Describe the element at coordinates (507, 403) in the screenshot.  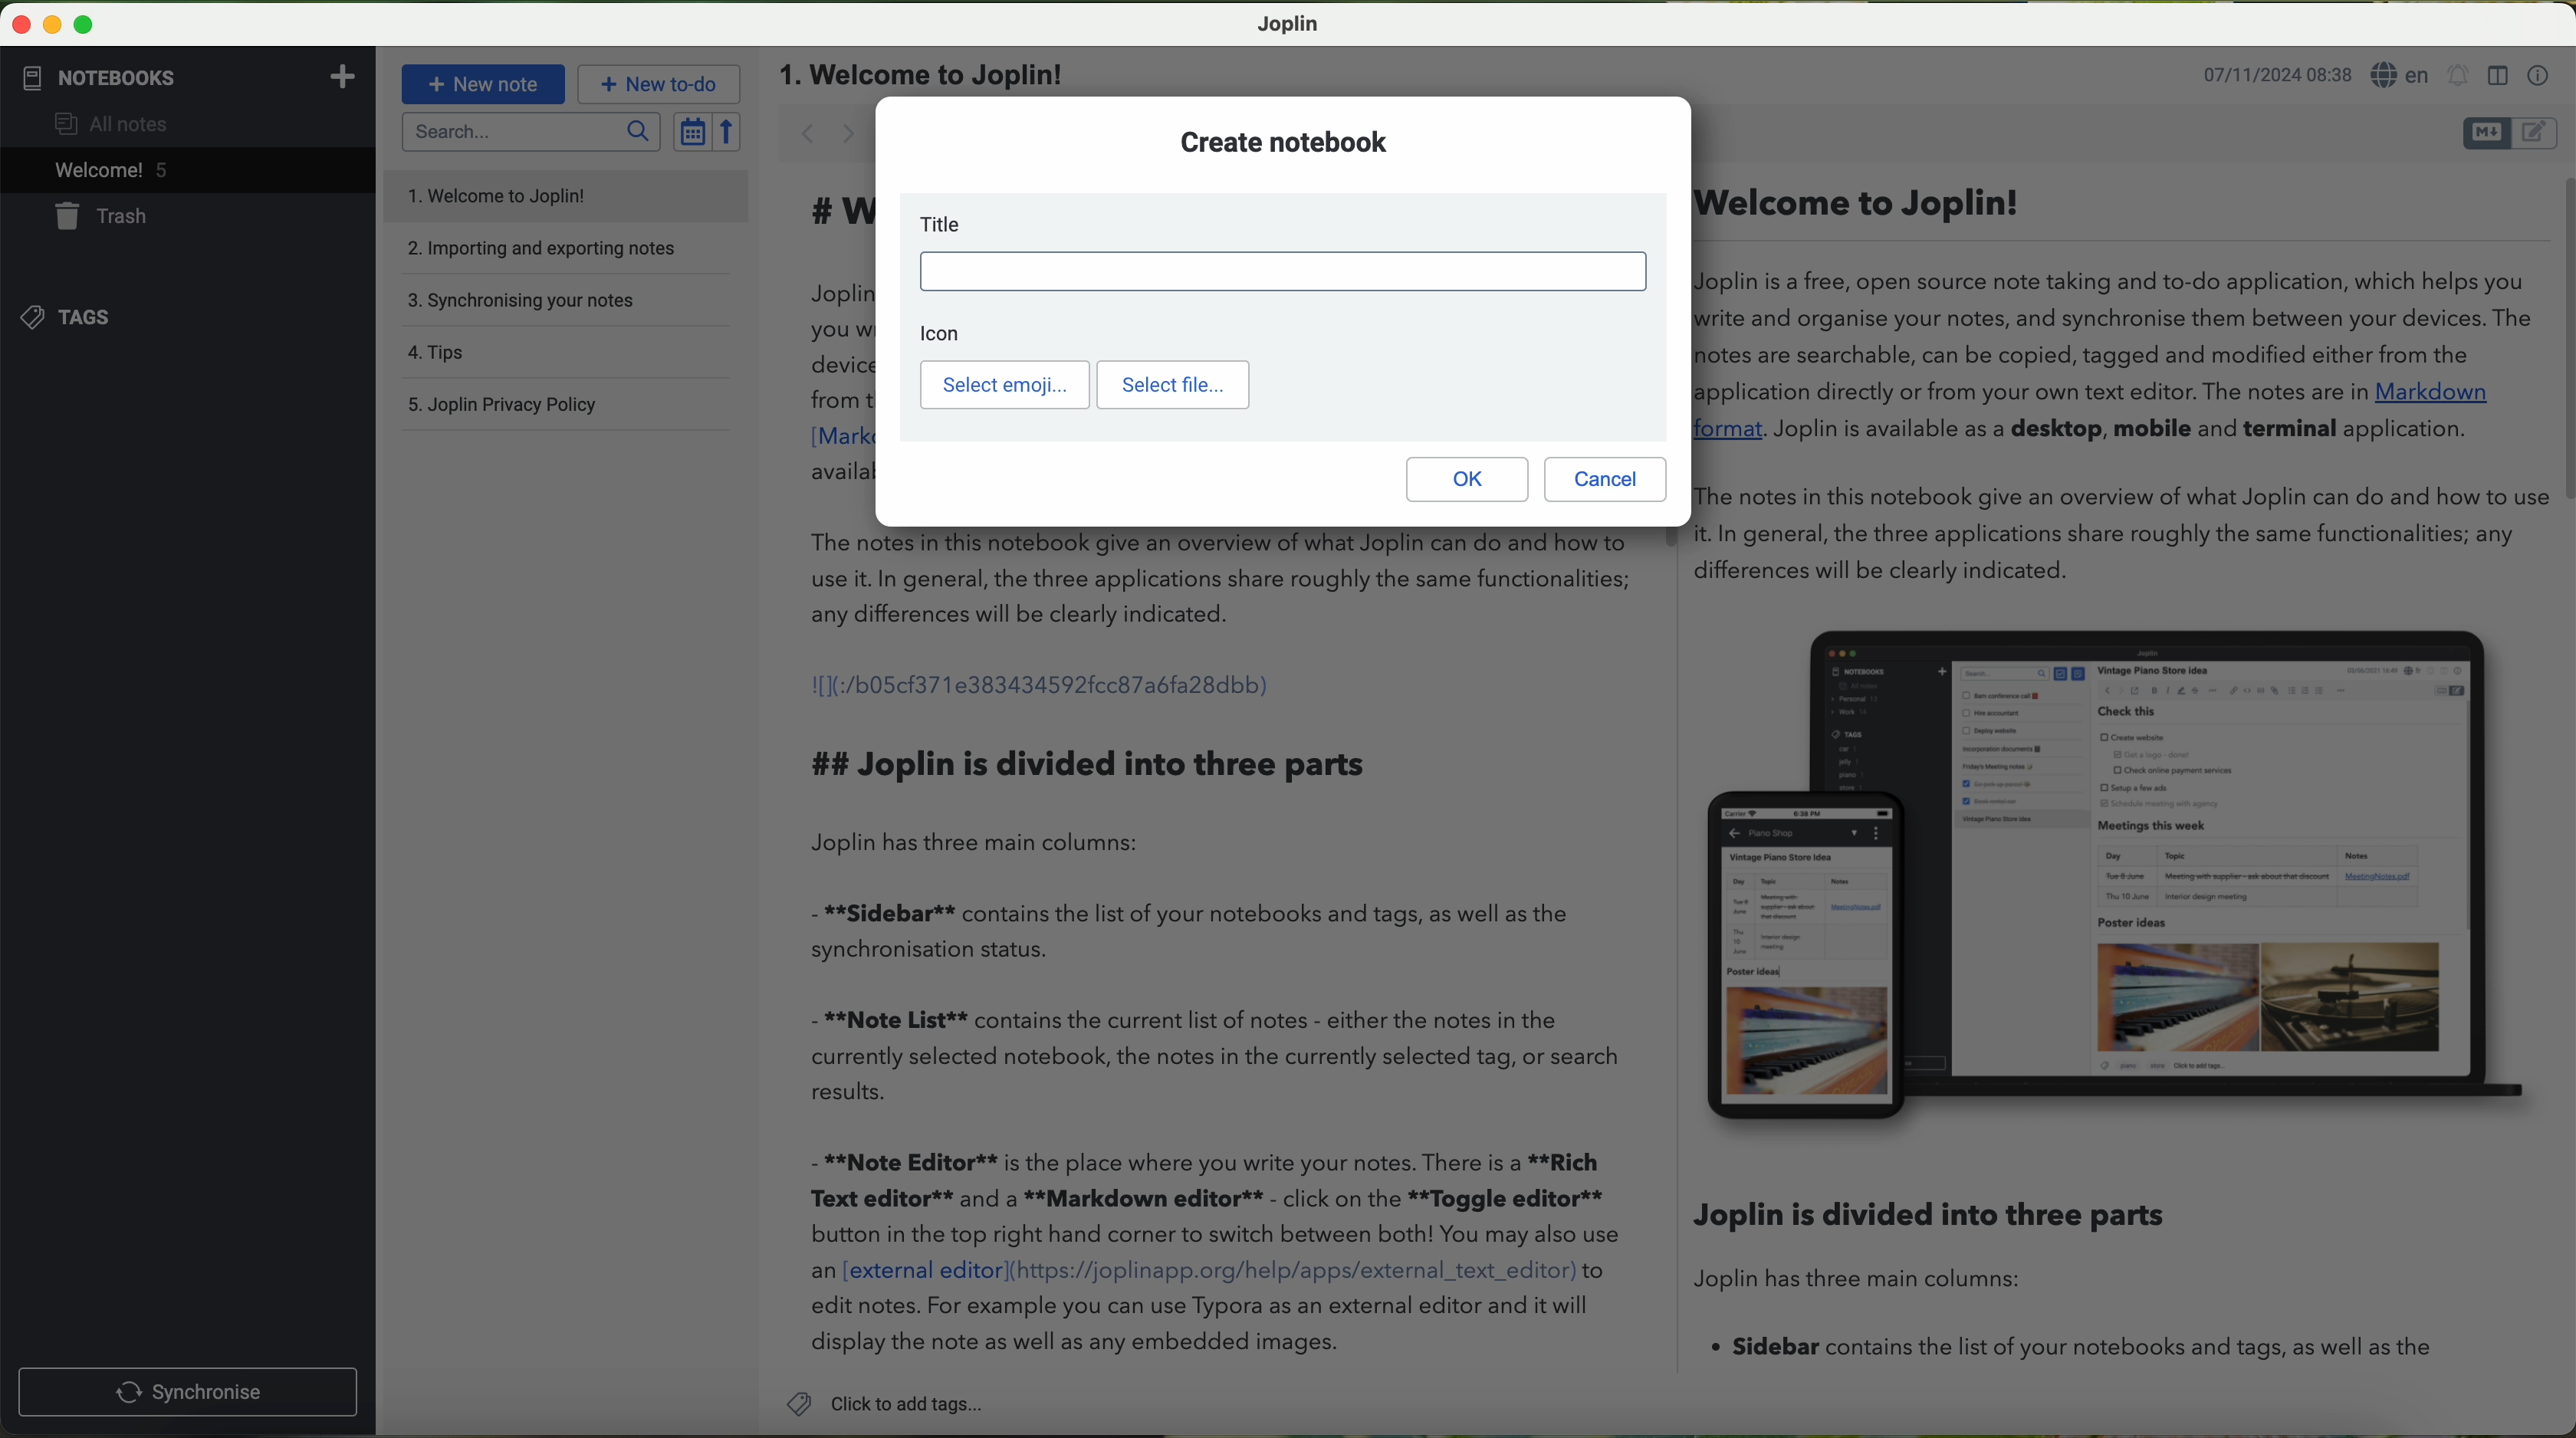
I see `Joplin privacy policy` at that location.